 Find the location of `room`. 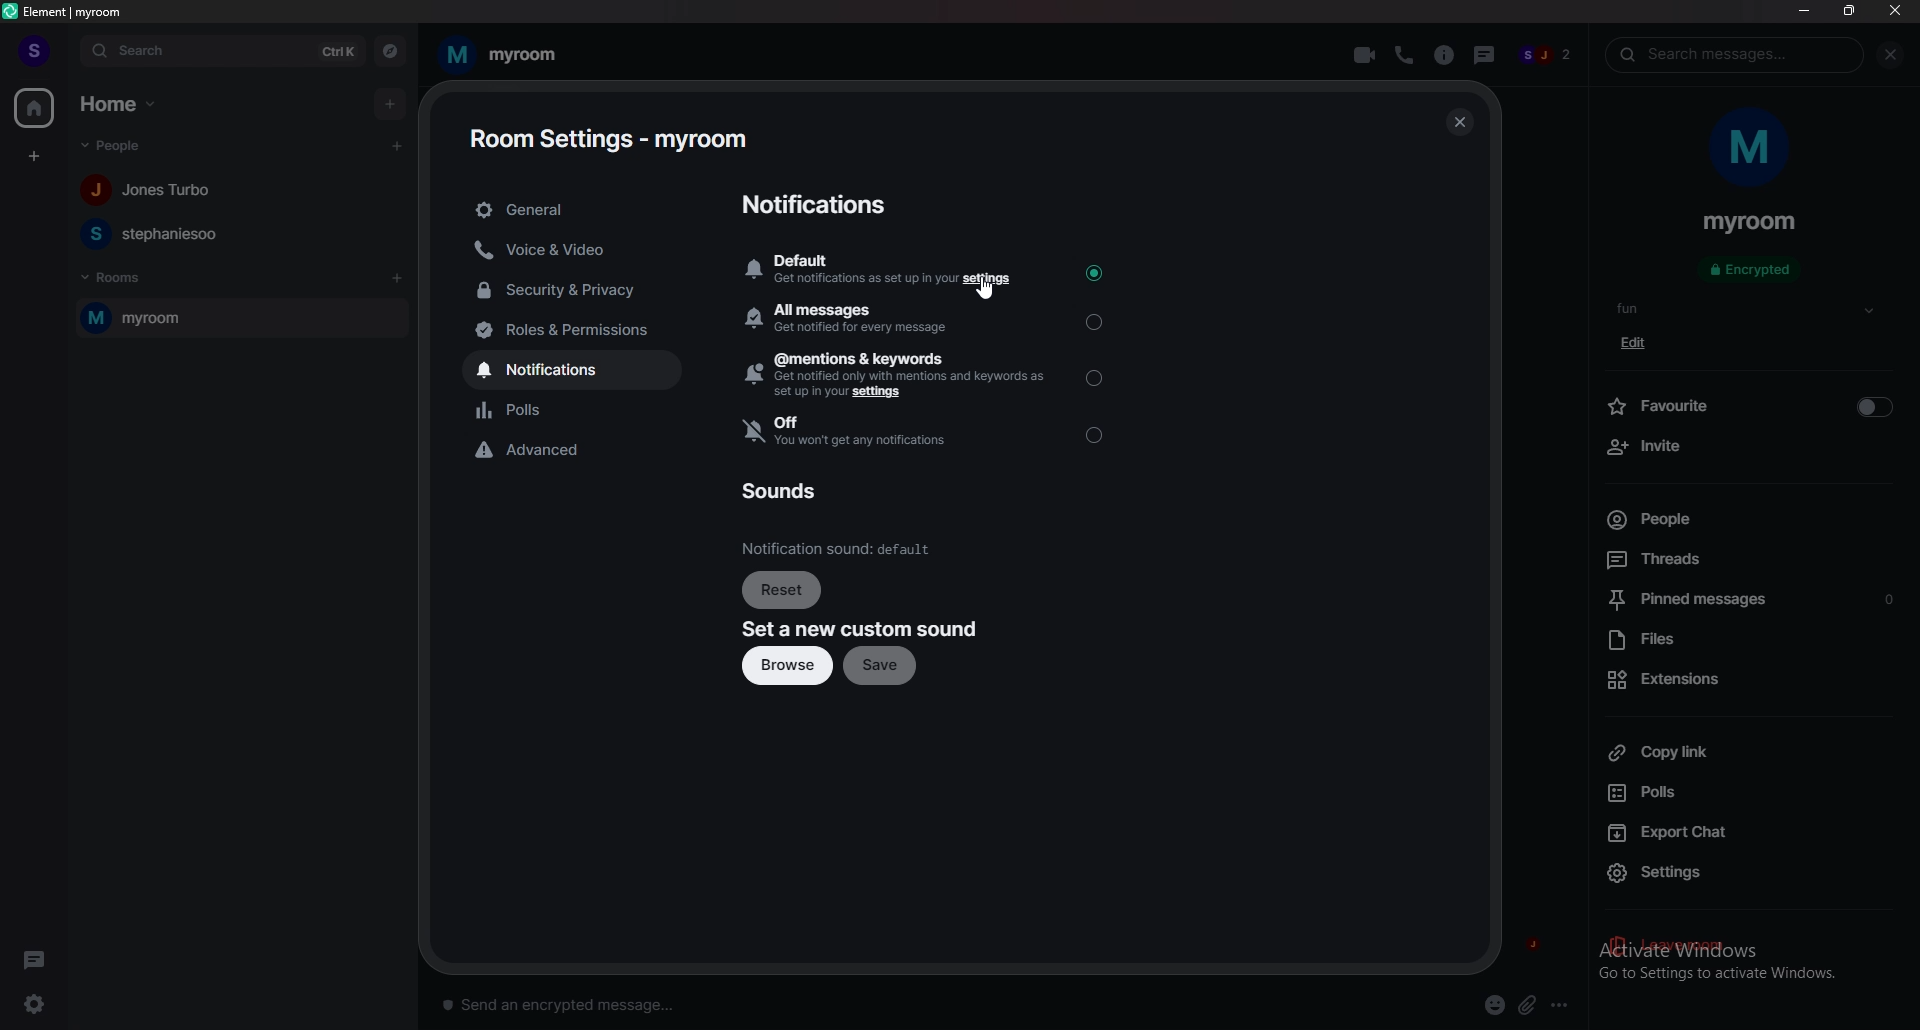

room is located at coordinates (241, 317).